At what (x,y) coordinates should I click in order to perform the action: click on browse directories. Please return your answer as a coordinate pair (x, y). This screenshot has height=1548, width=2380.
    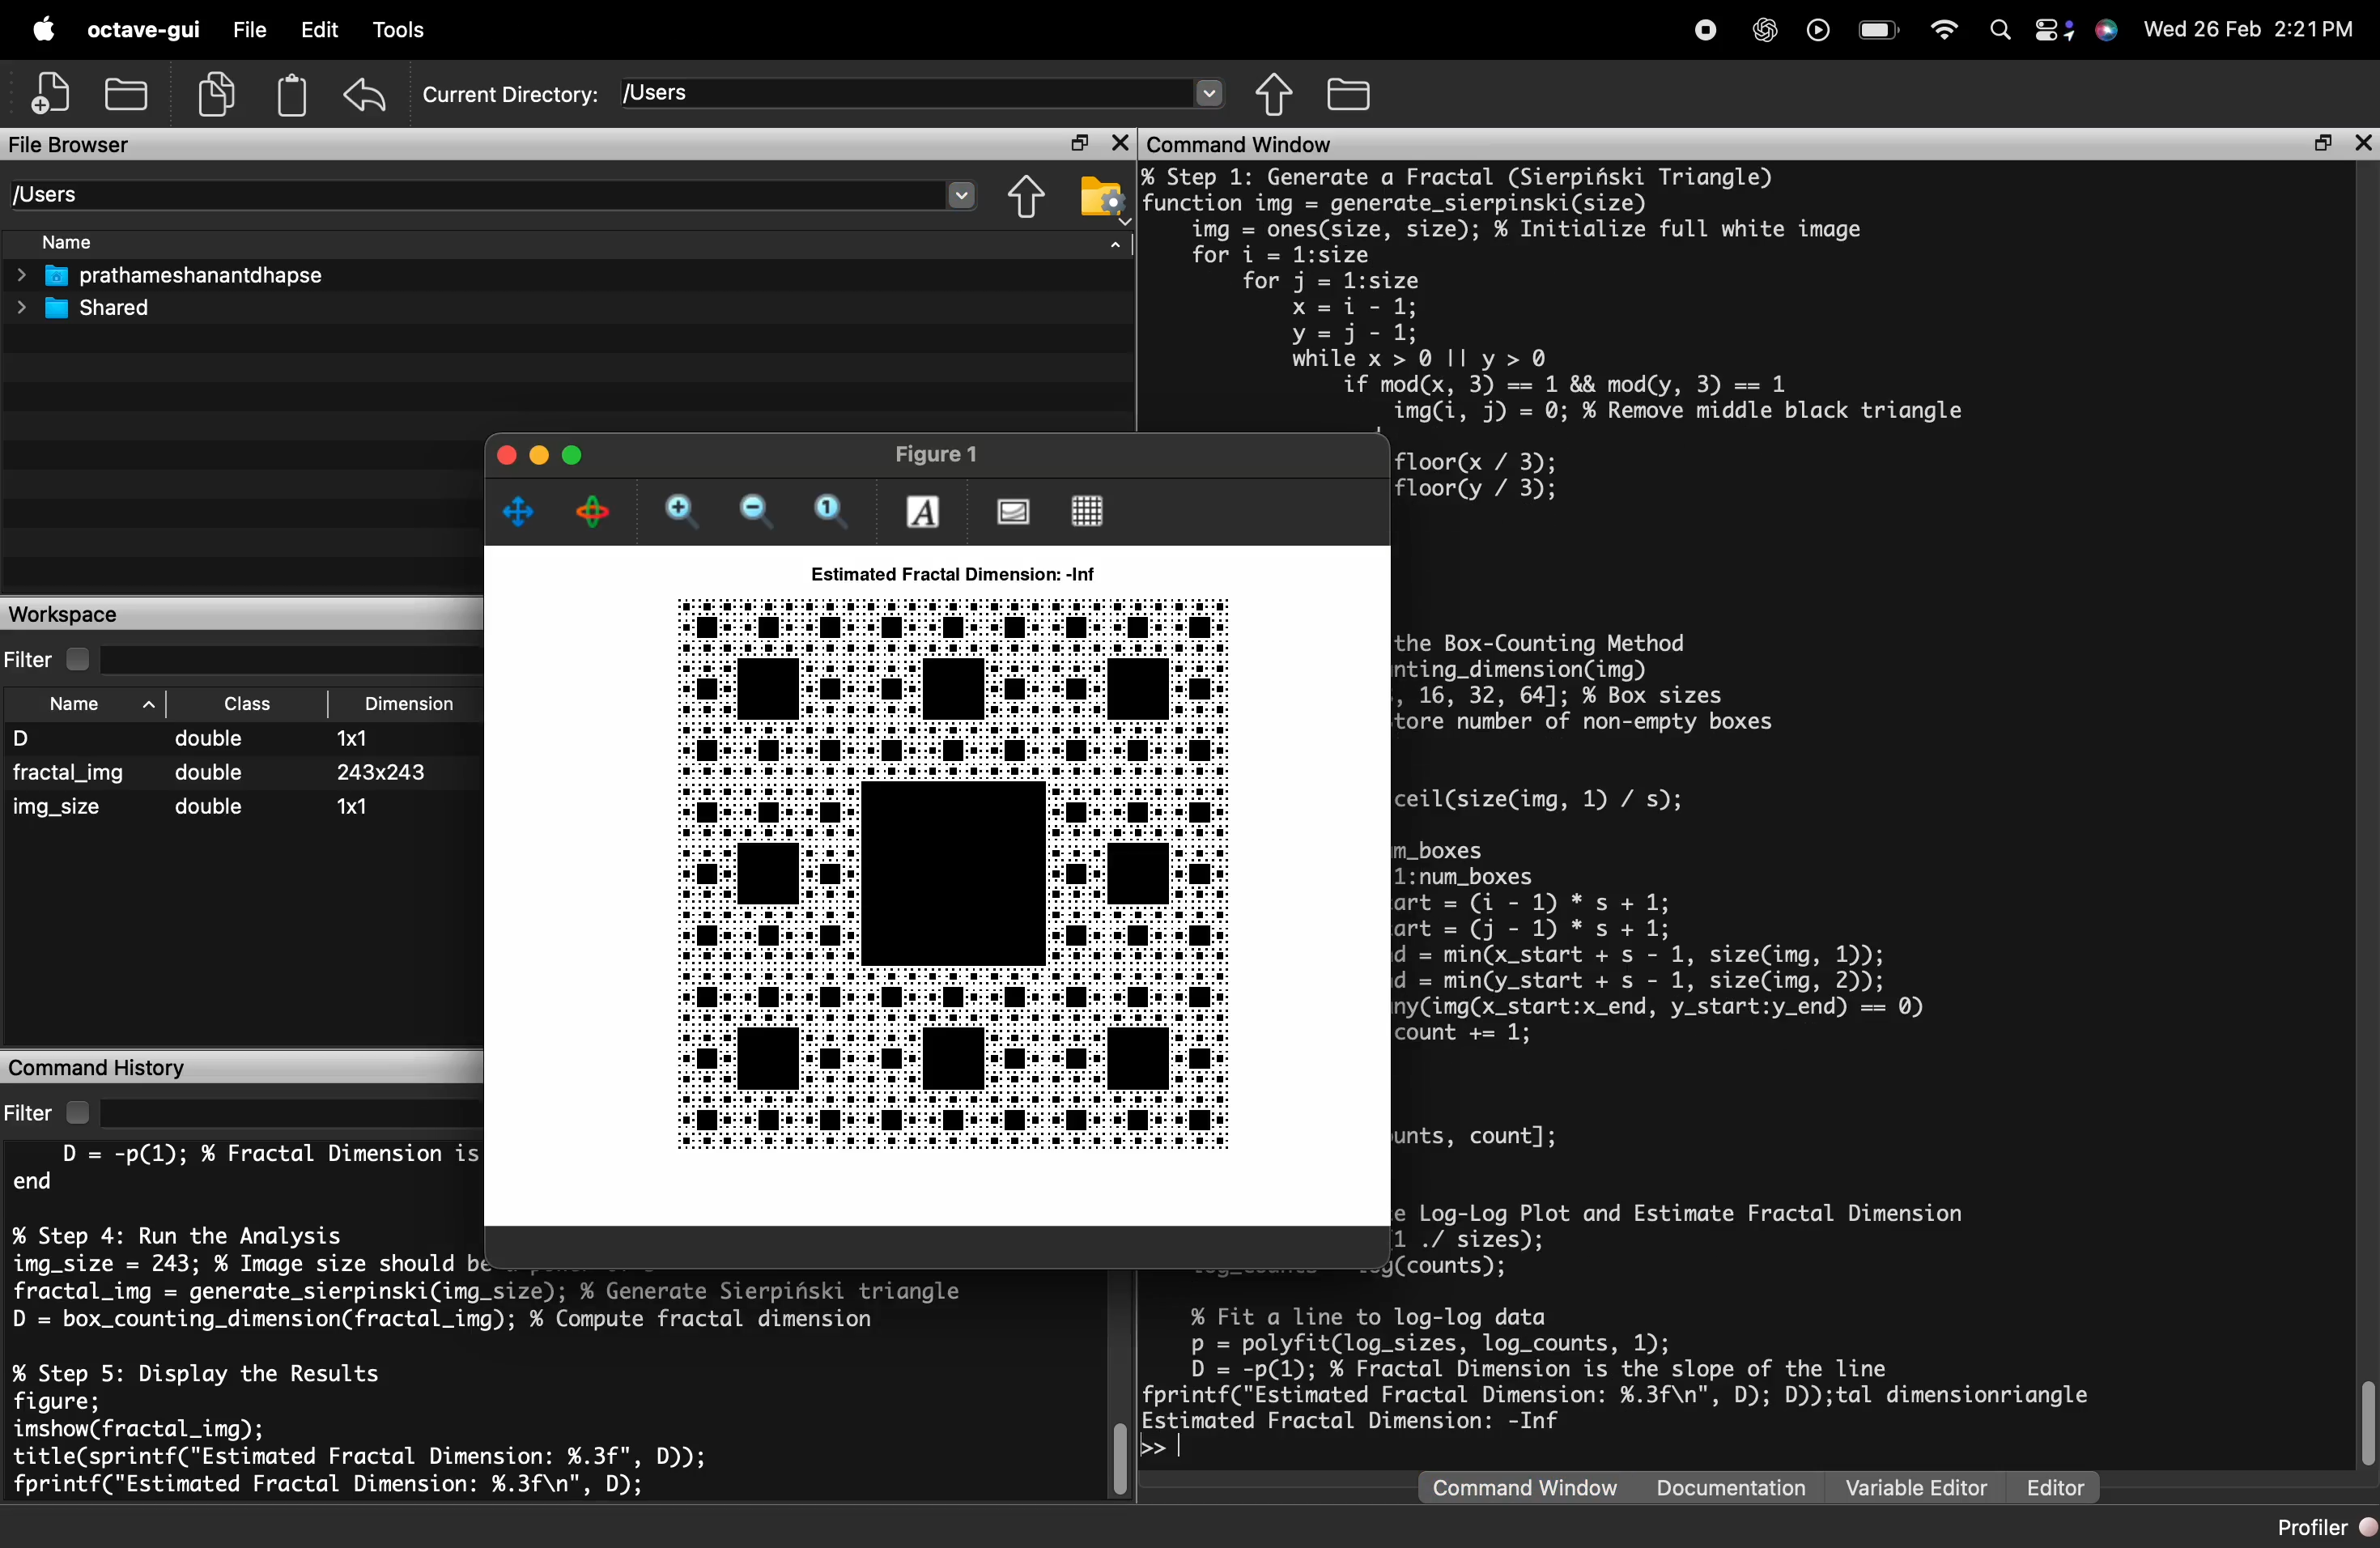
    Looking at the image, I should click on (1351, 93).